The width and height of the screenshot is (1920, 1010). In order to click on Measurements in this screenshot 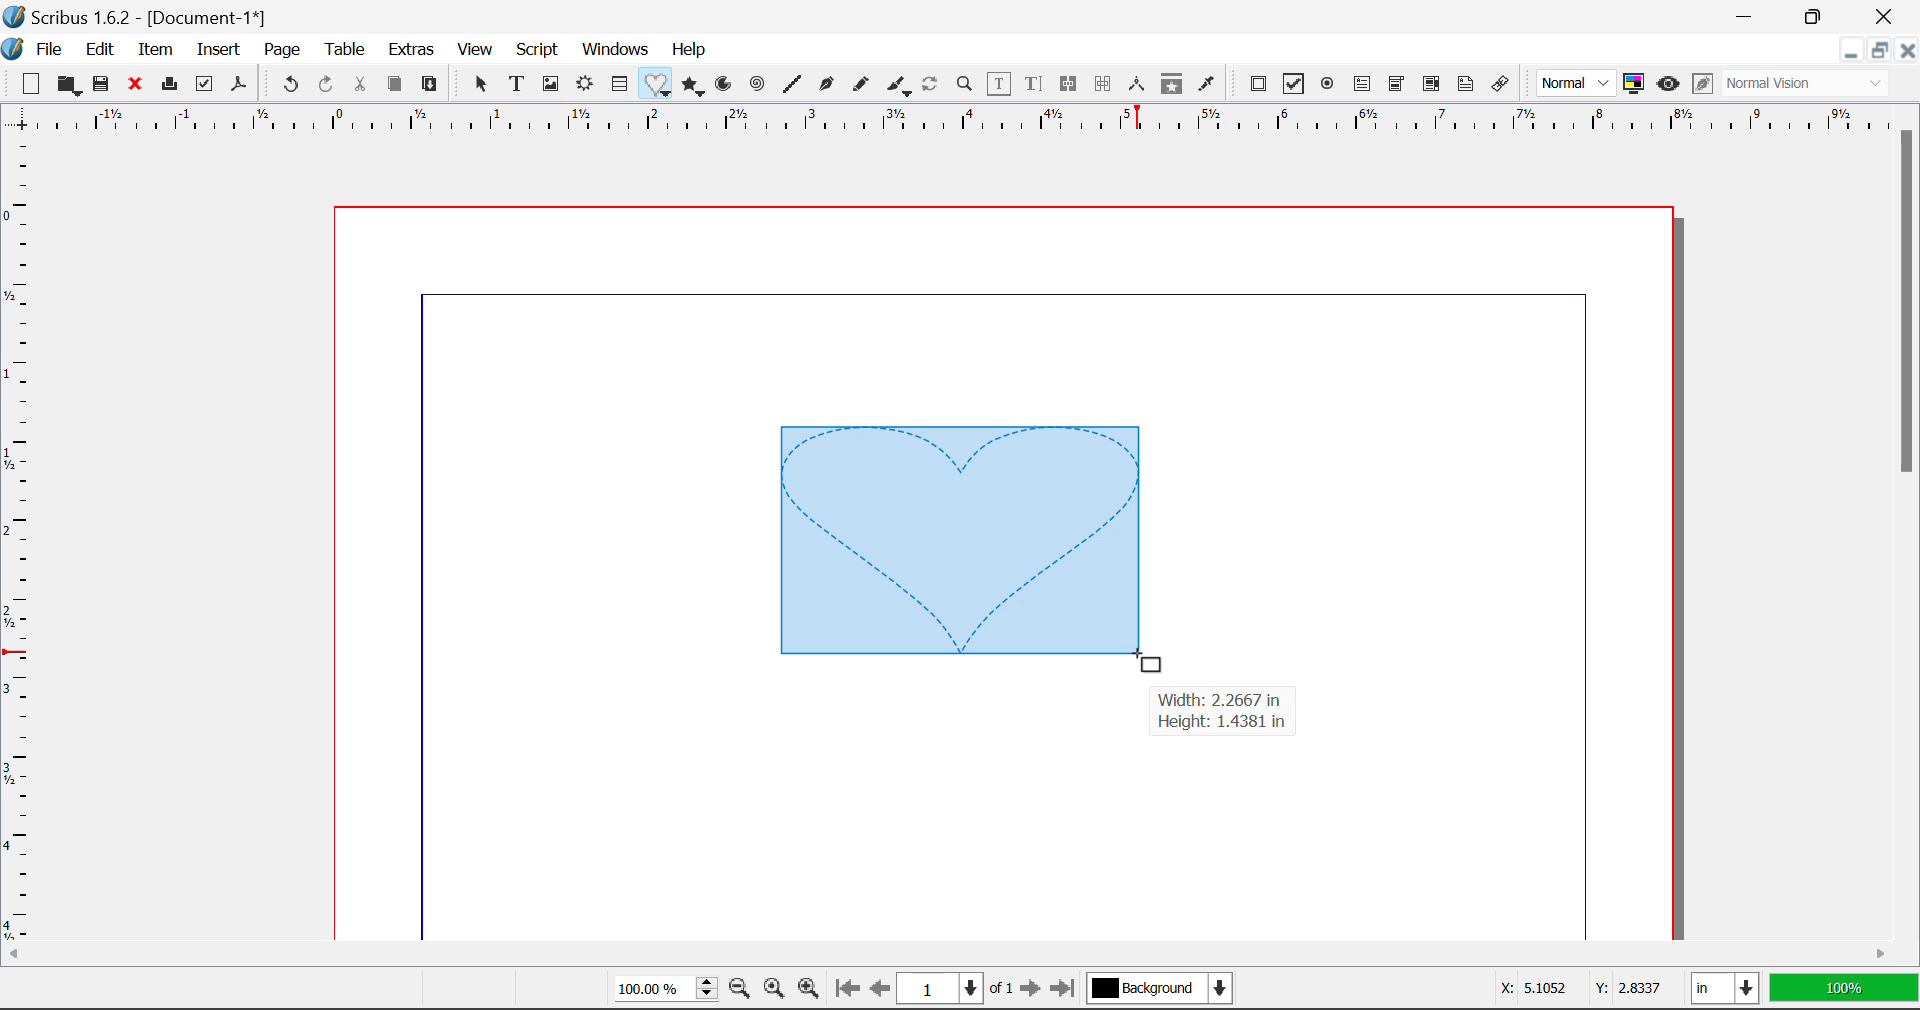, I will do `click(1139, 85)`.